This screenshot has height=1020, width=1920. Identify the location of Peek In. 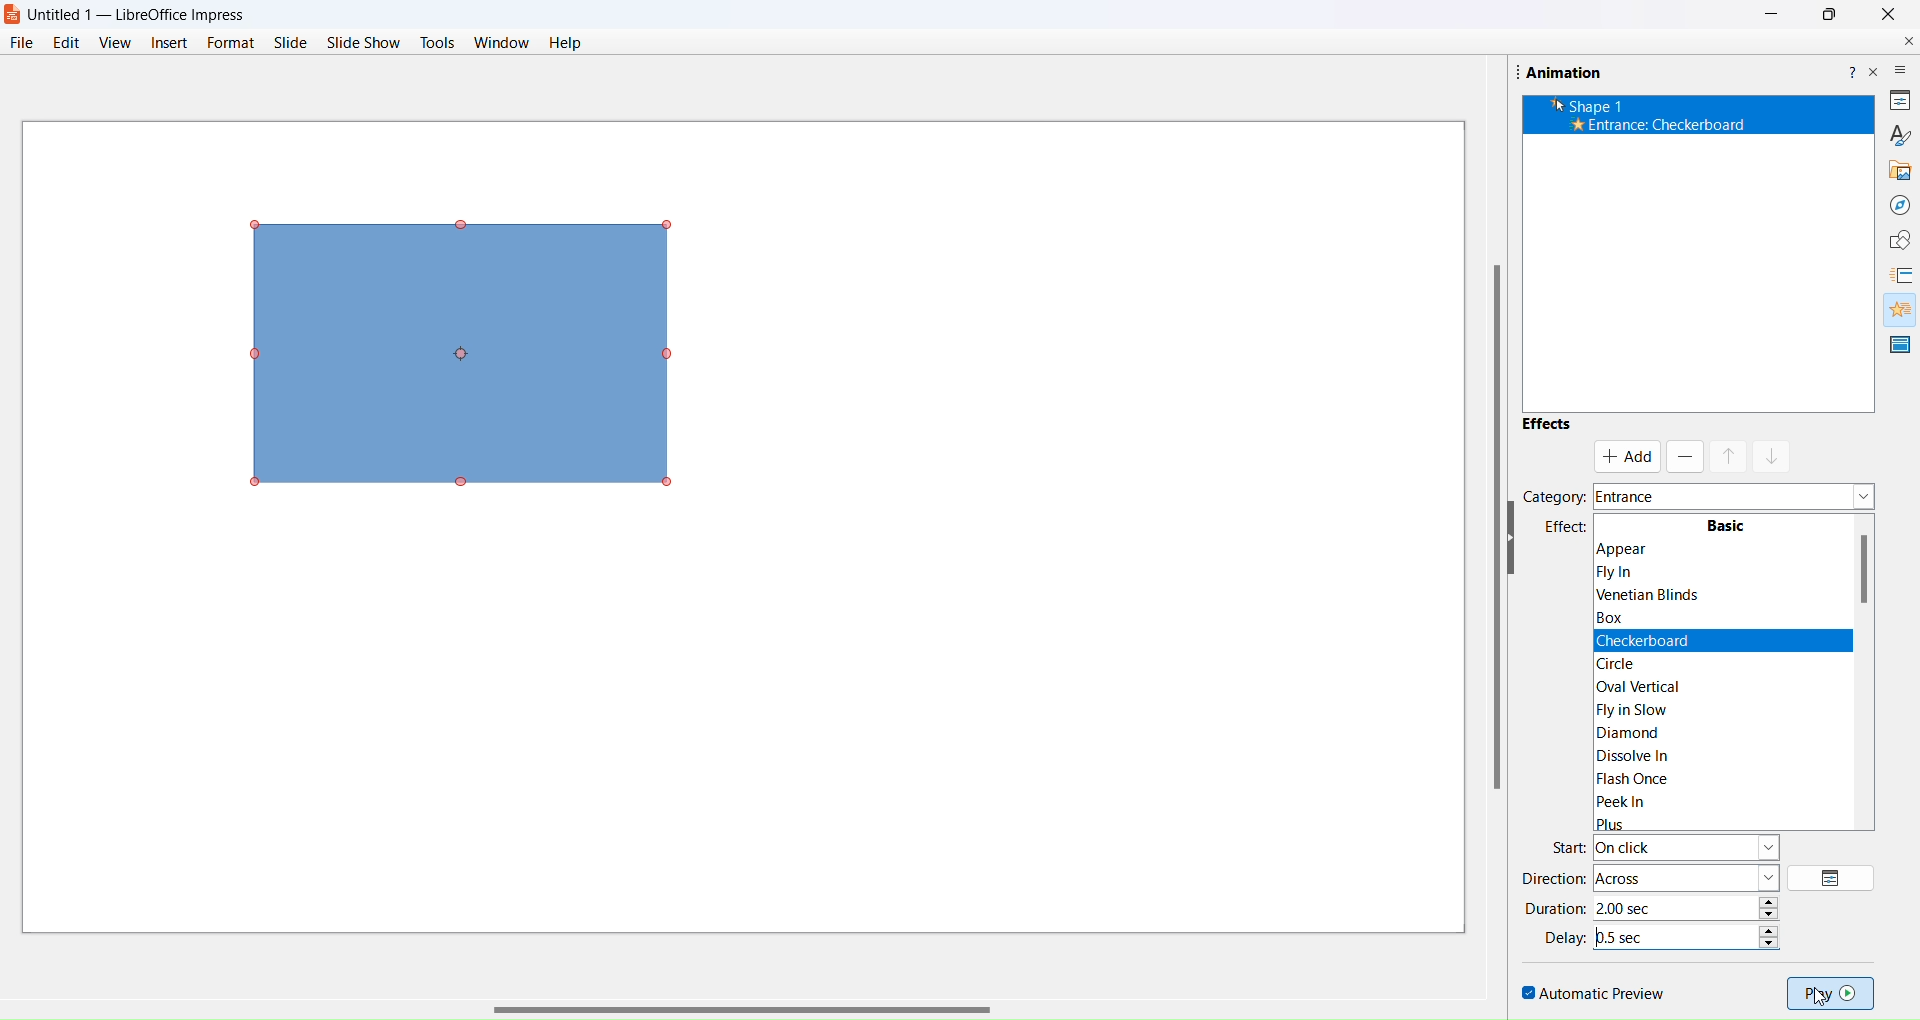
(1667, 802).